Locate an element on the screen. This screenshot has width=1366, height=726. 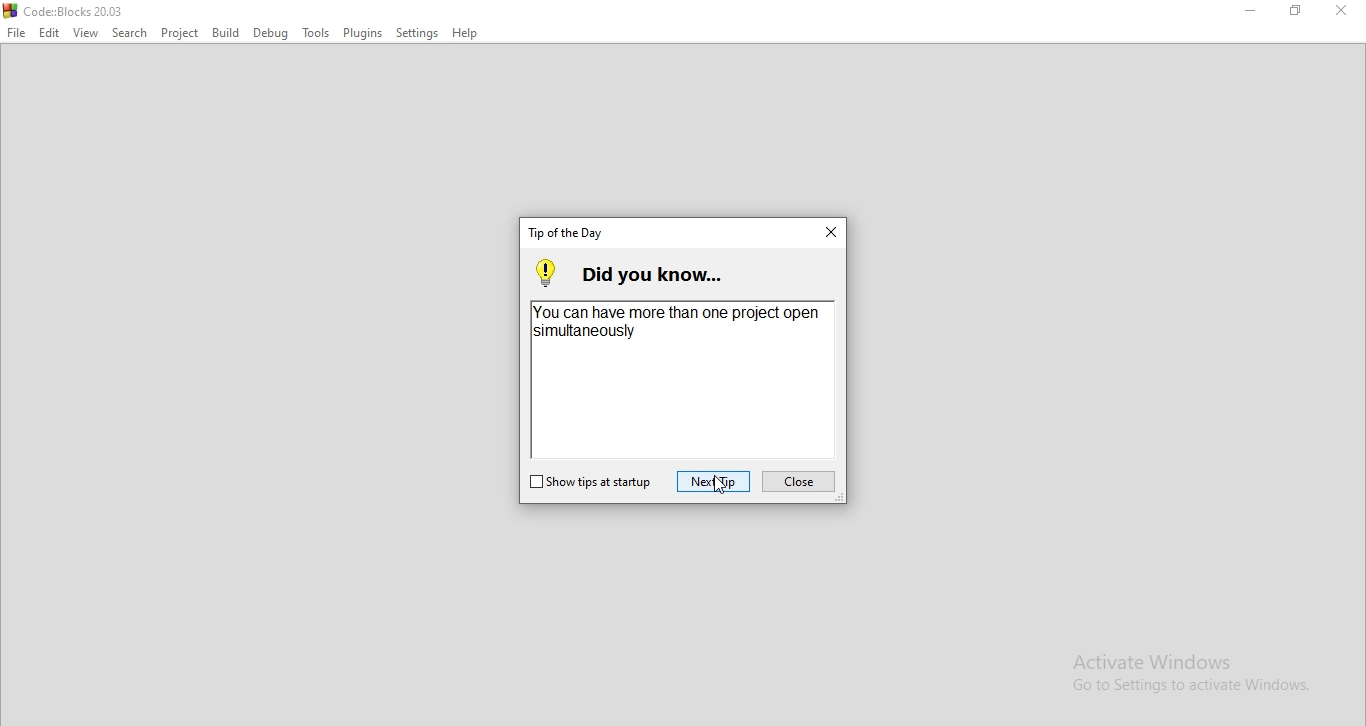
close is located at coordinates (830, 234).